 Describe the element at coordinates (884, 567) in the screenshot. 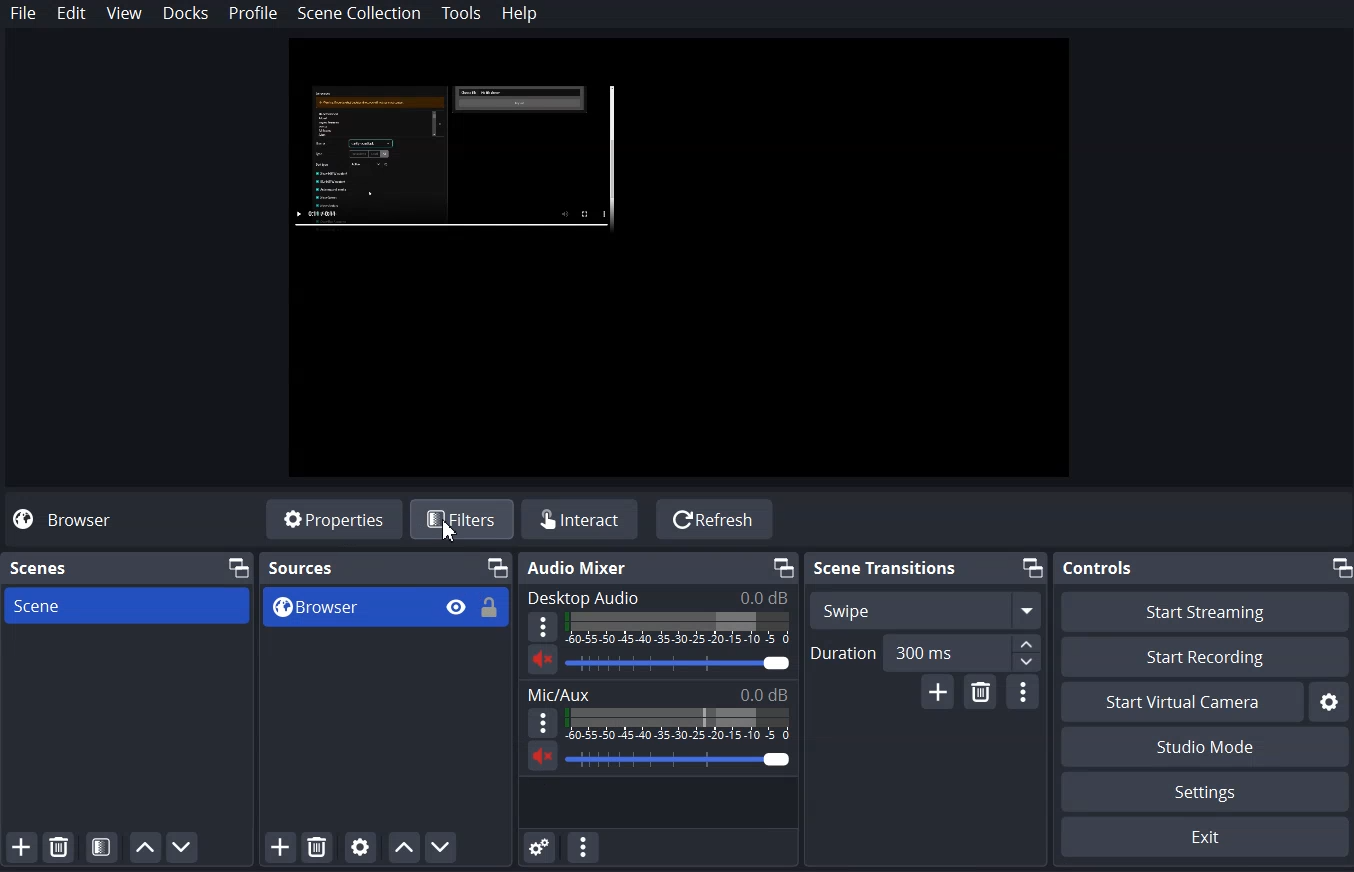

I see `Scene Transition` at that location.